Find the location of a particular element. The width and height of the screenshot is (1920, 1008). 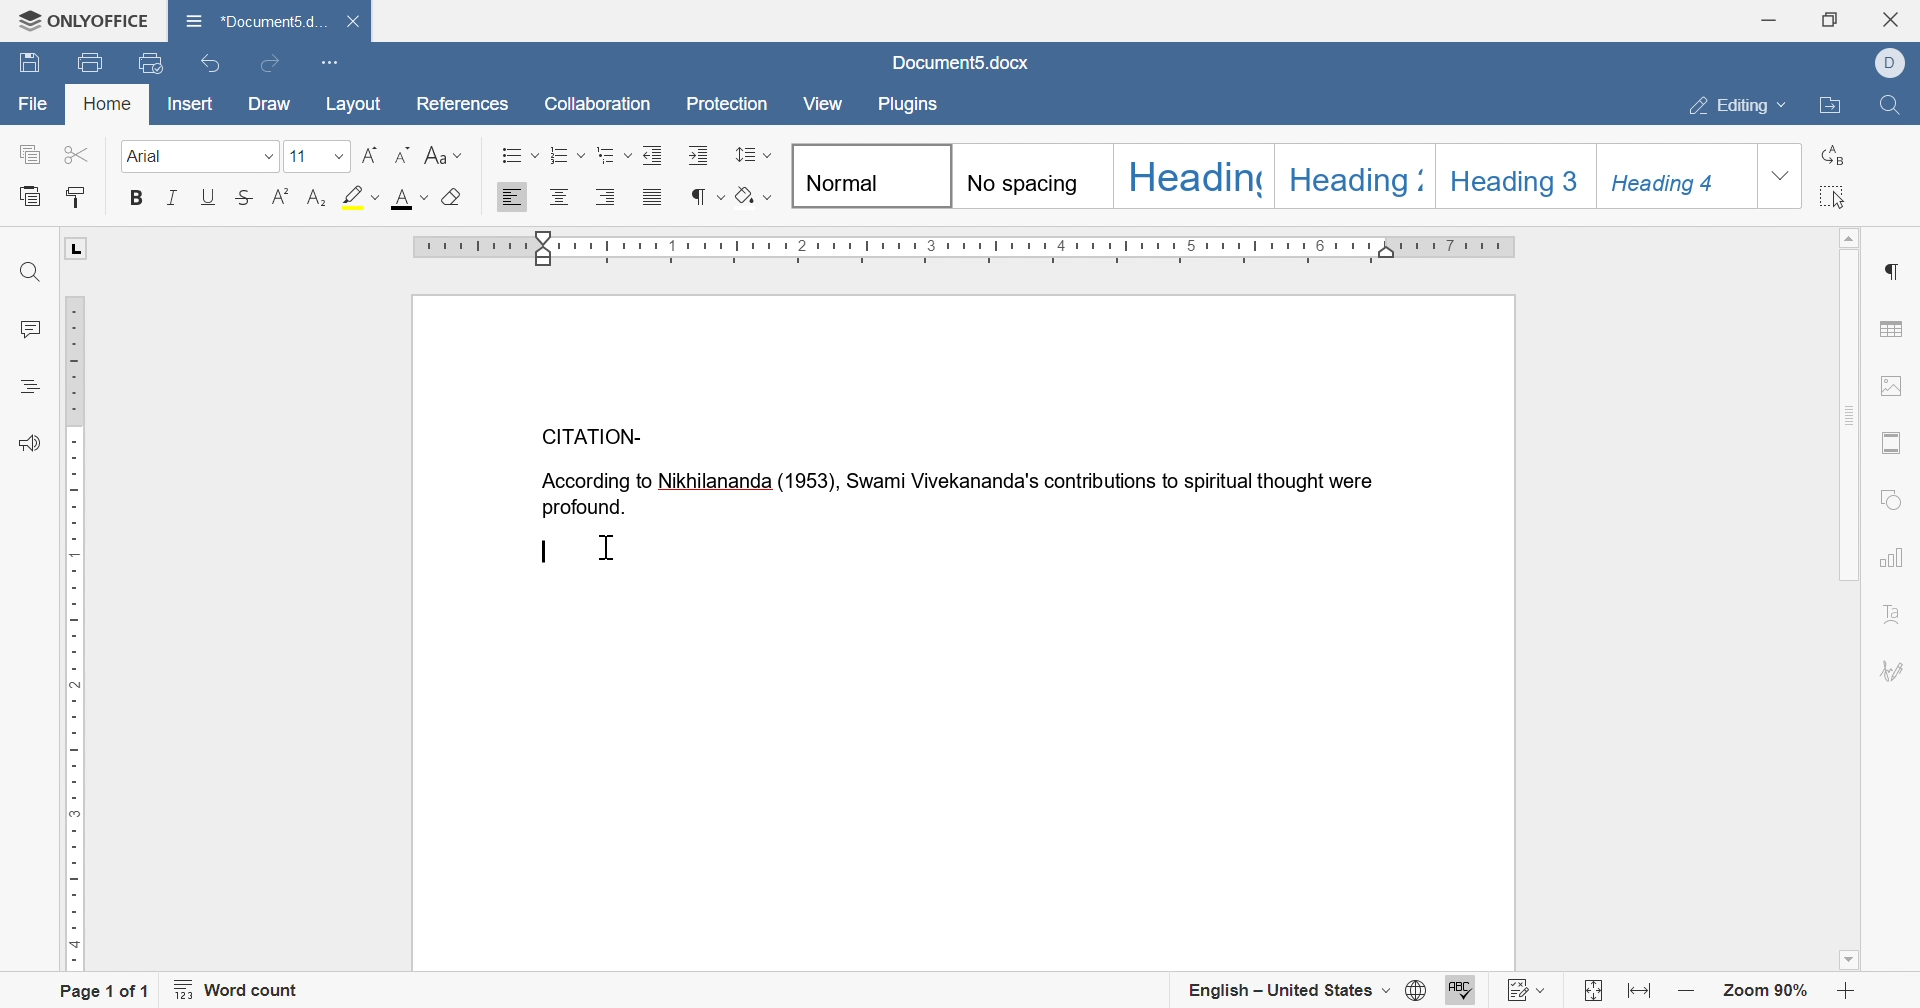

clear style is located at coordinates (453, 198).